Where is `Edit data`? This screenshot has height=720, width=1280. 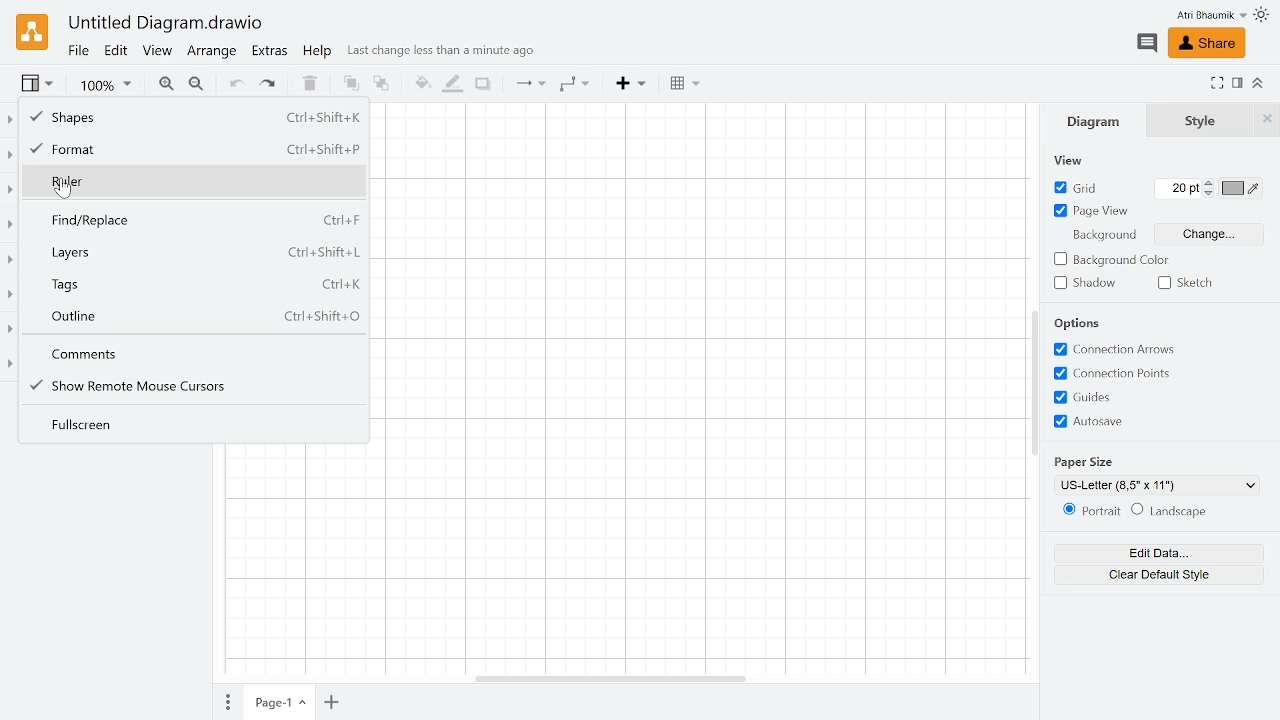
Edit data is located at coordinates (1156, 553).